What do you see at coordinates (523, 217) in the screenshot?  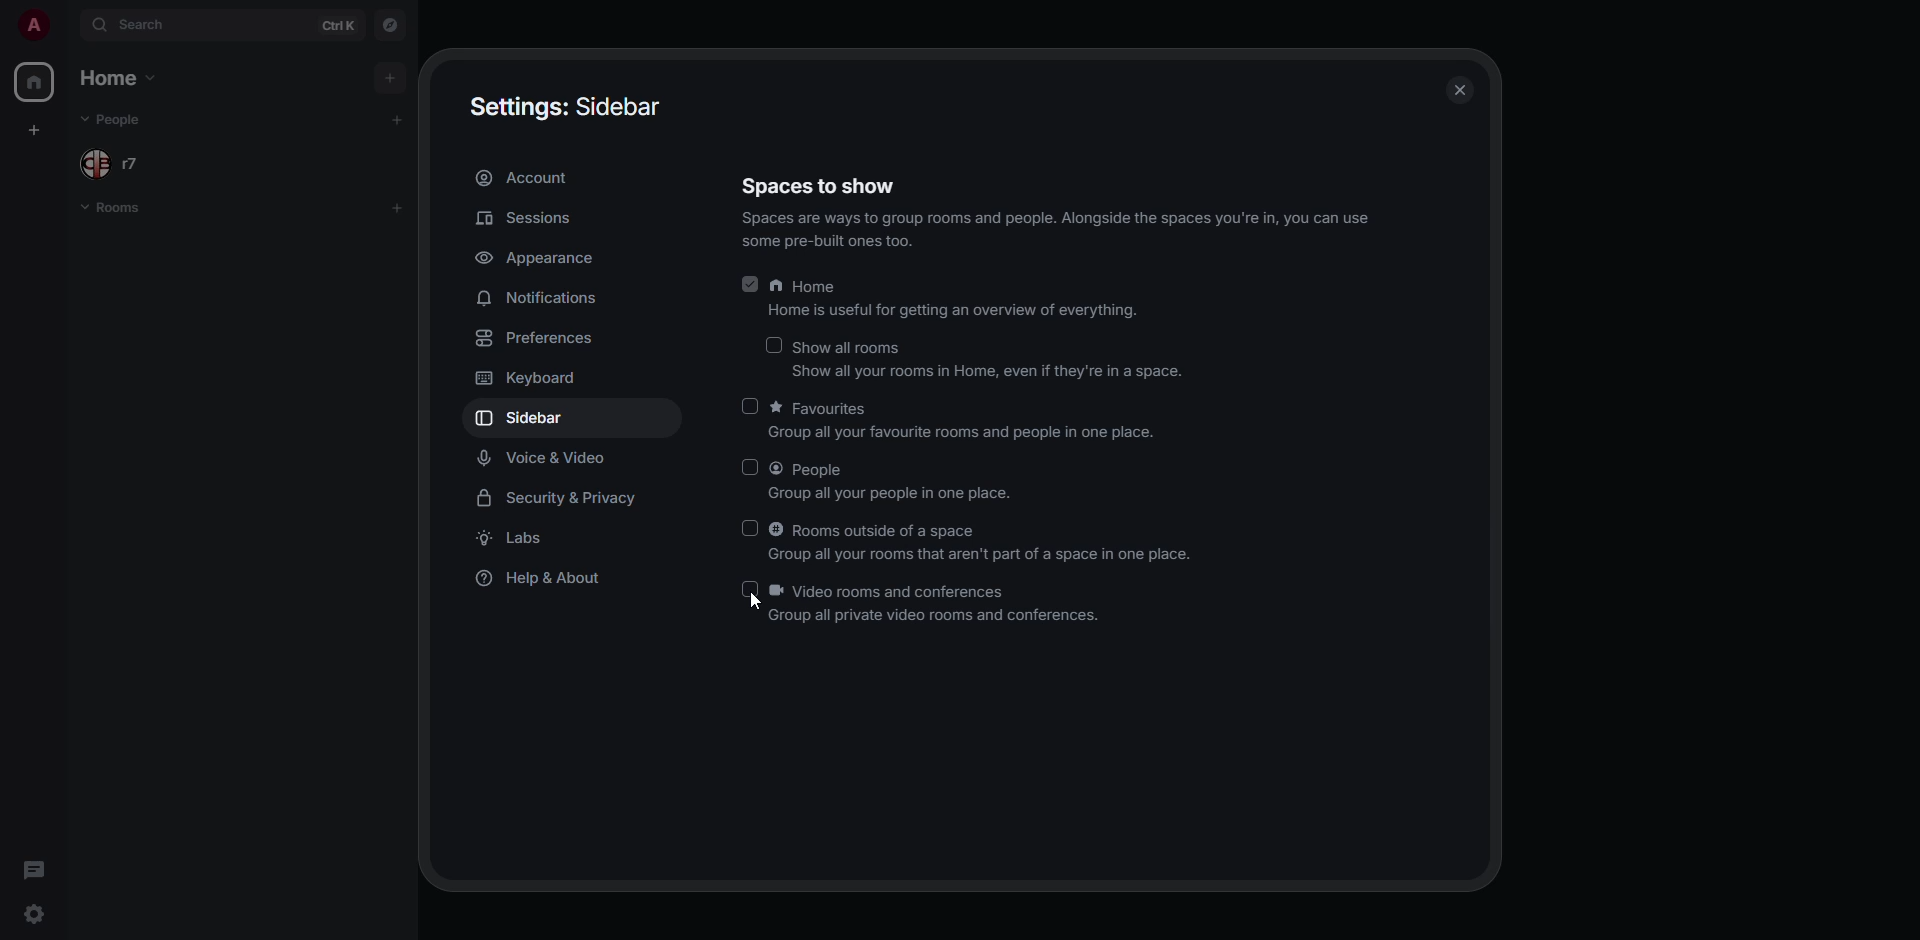 I see `sessions` at bounding box center [523, 217].